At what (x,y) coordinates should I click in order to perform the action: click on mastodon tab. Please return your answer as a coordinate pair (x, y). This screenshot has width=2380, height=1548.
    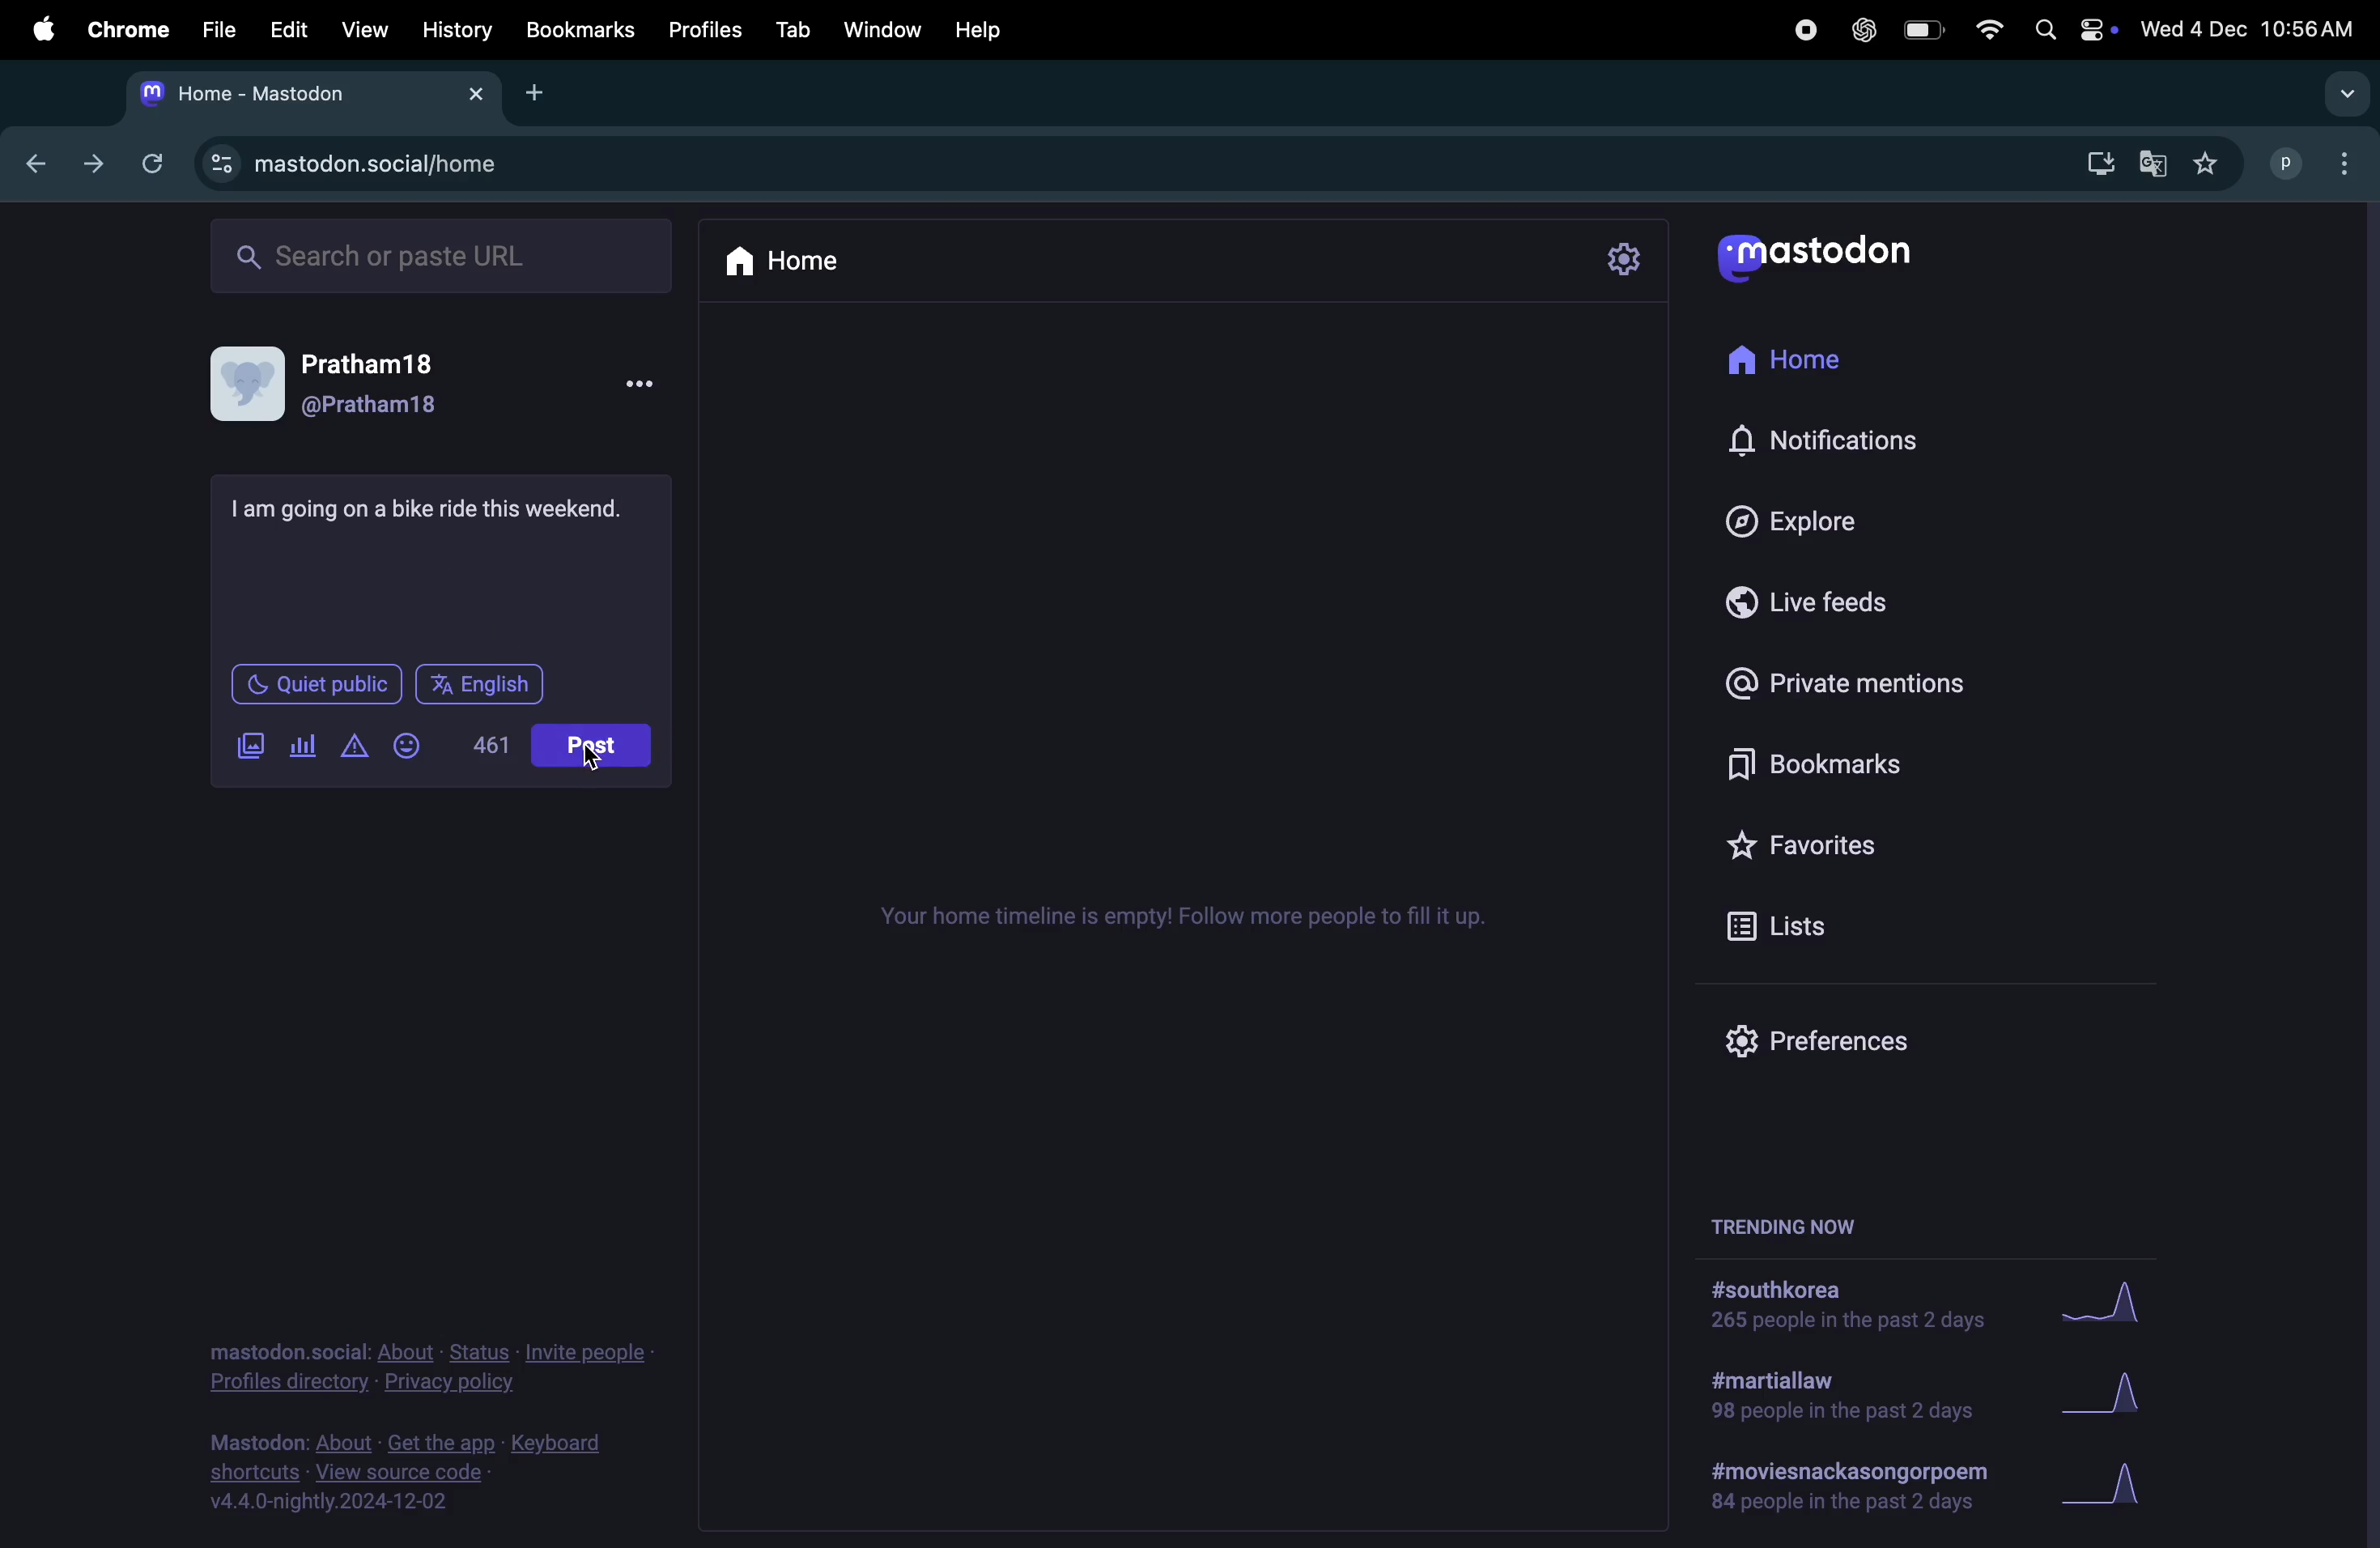
    Looking at the image, I should click on (314, 91).